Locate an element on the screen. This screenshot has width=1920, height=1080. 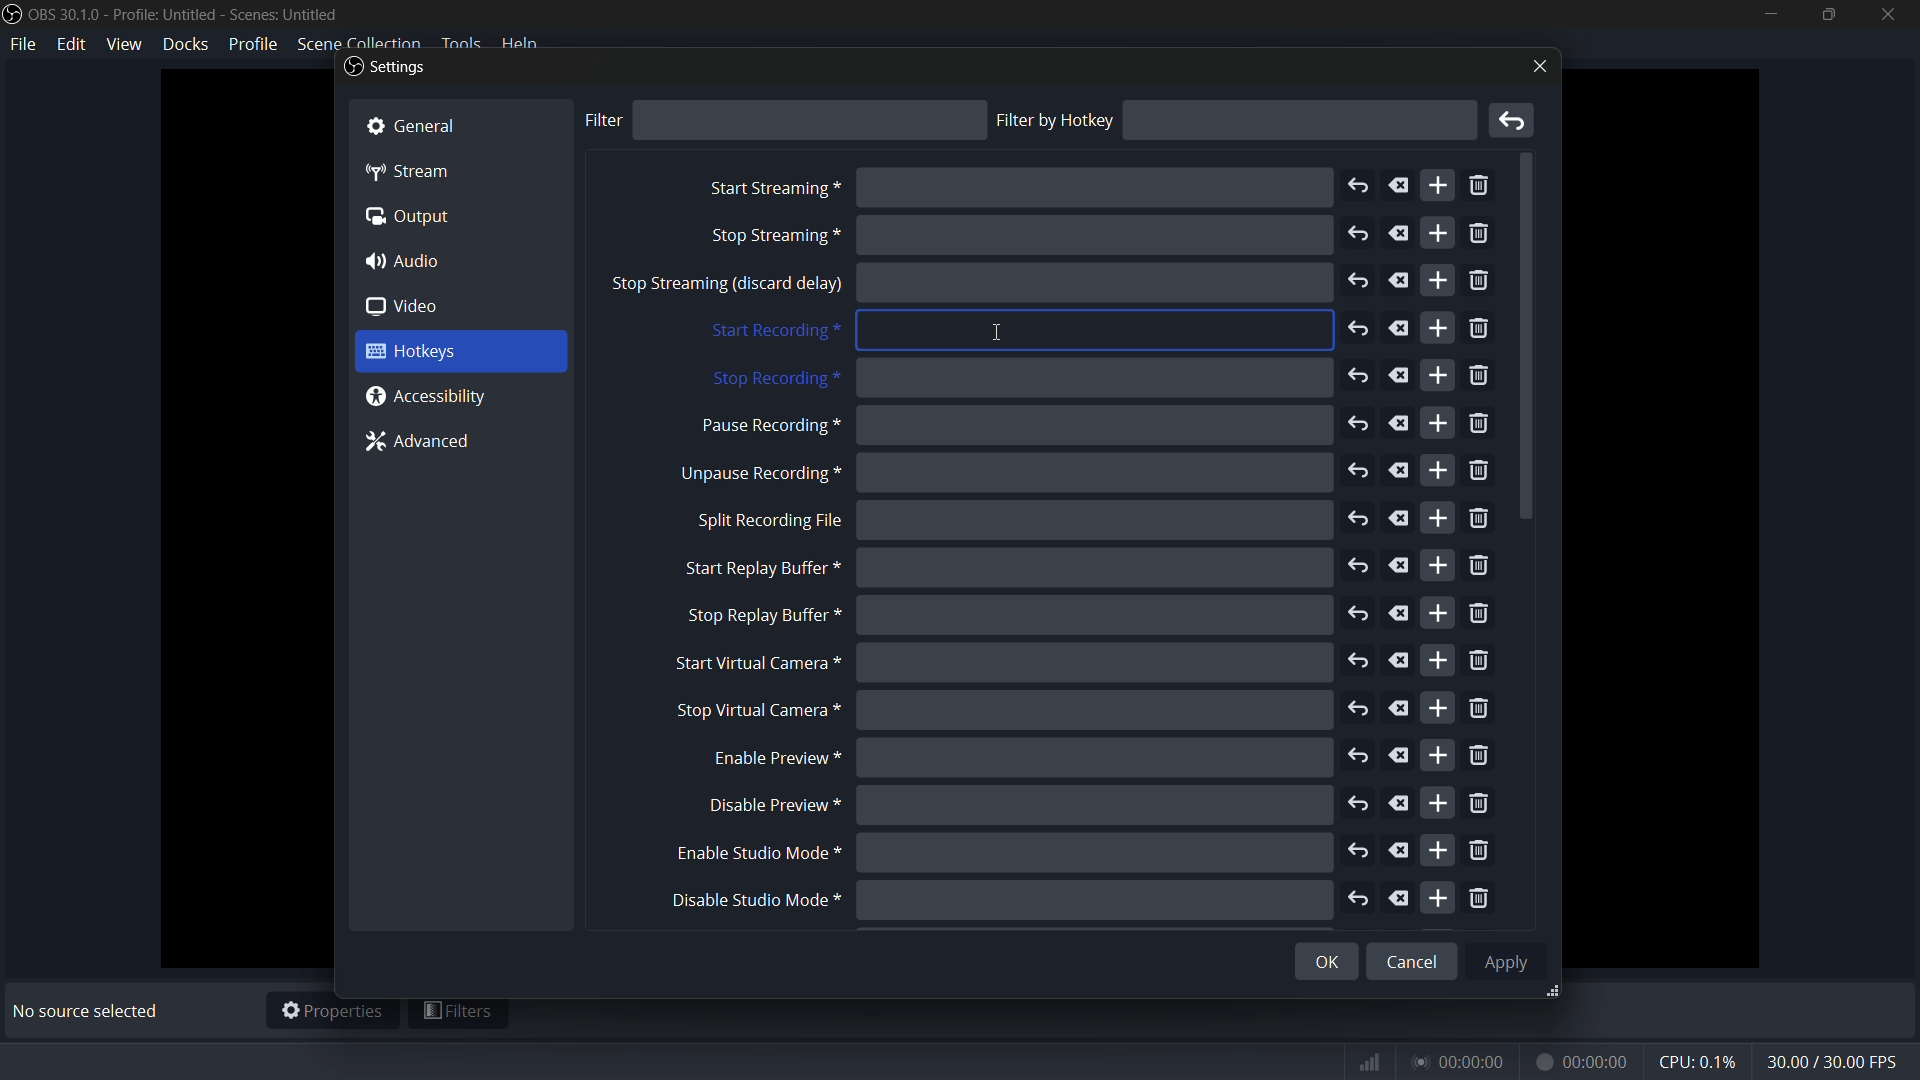
0 video is located at coordinates (417, 307).